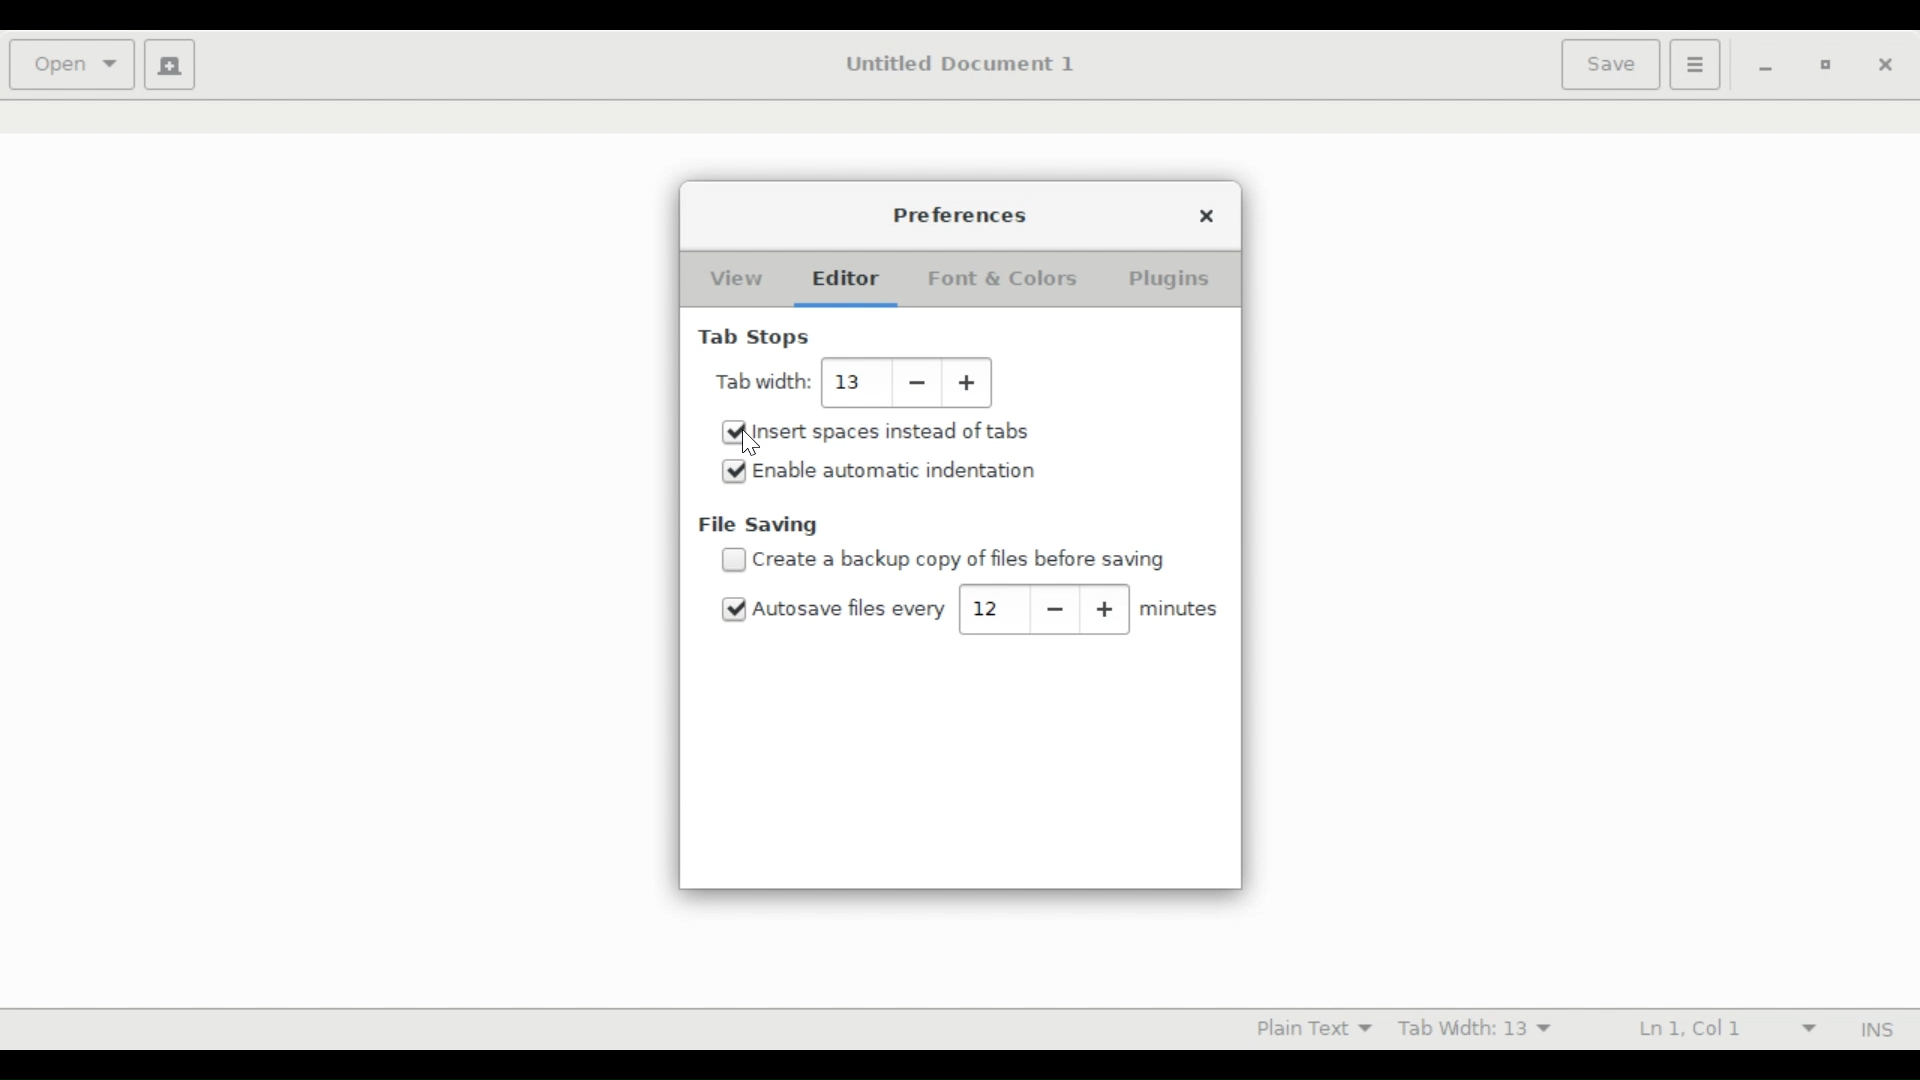 The image size is (1920, 1080). I want to click on Font & Colors, so click(1003, 278).